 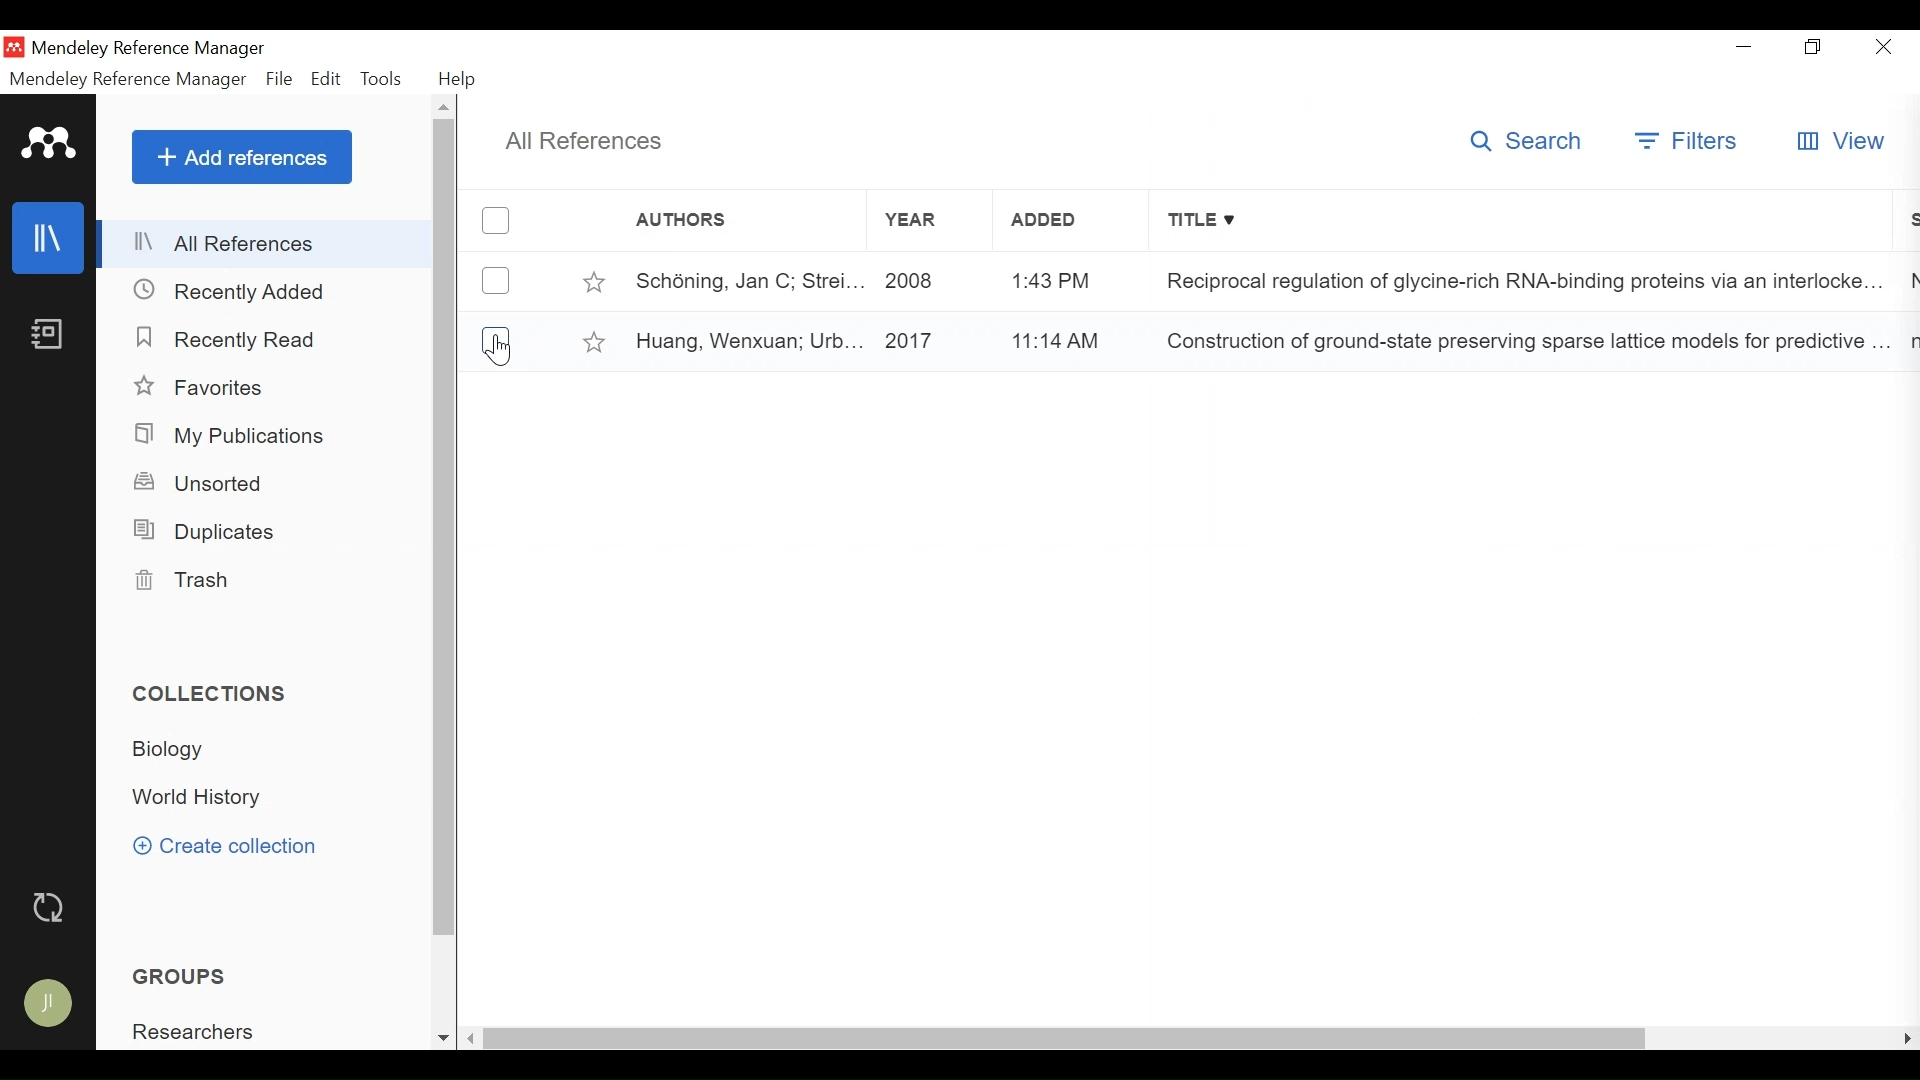 I want to click on Add References, so click(x=242, y=156).